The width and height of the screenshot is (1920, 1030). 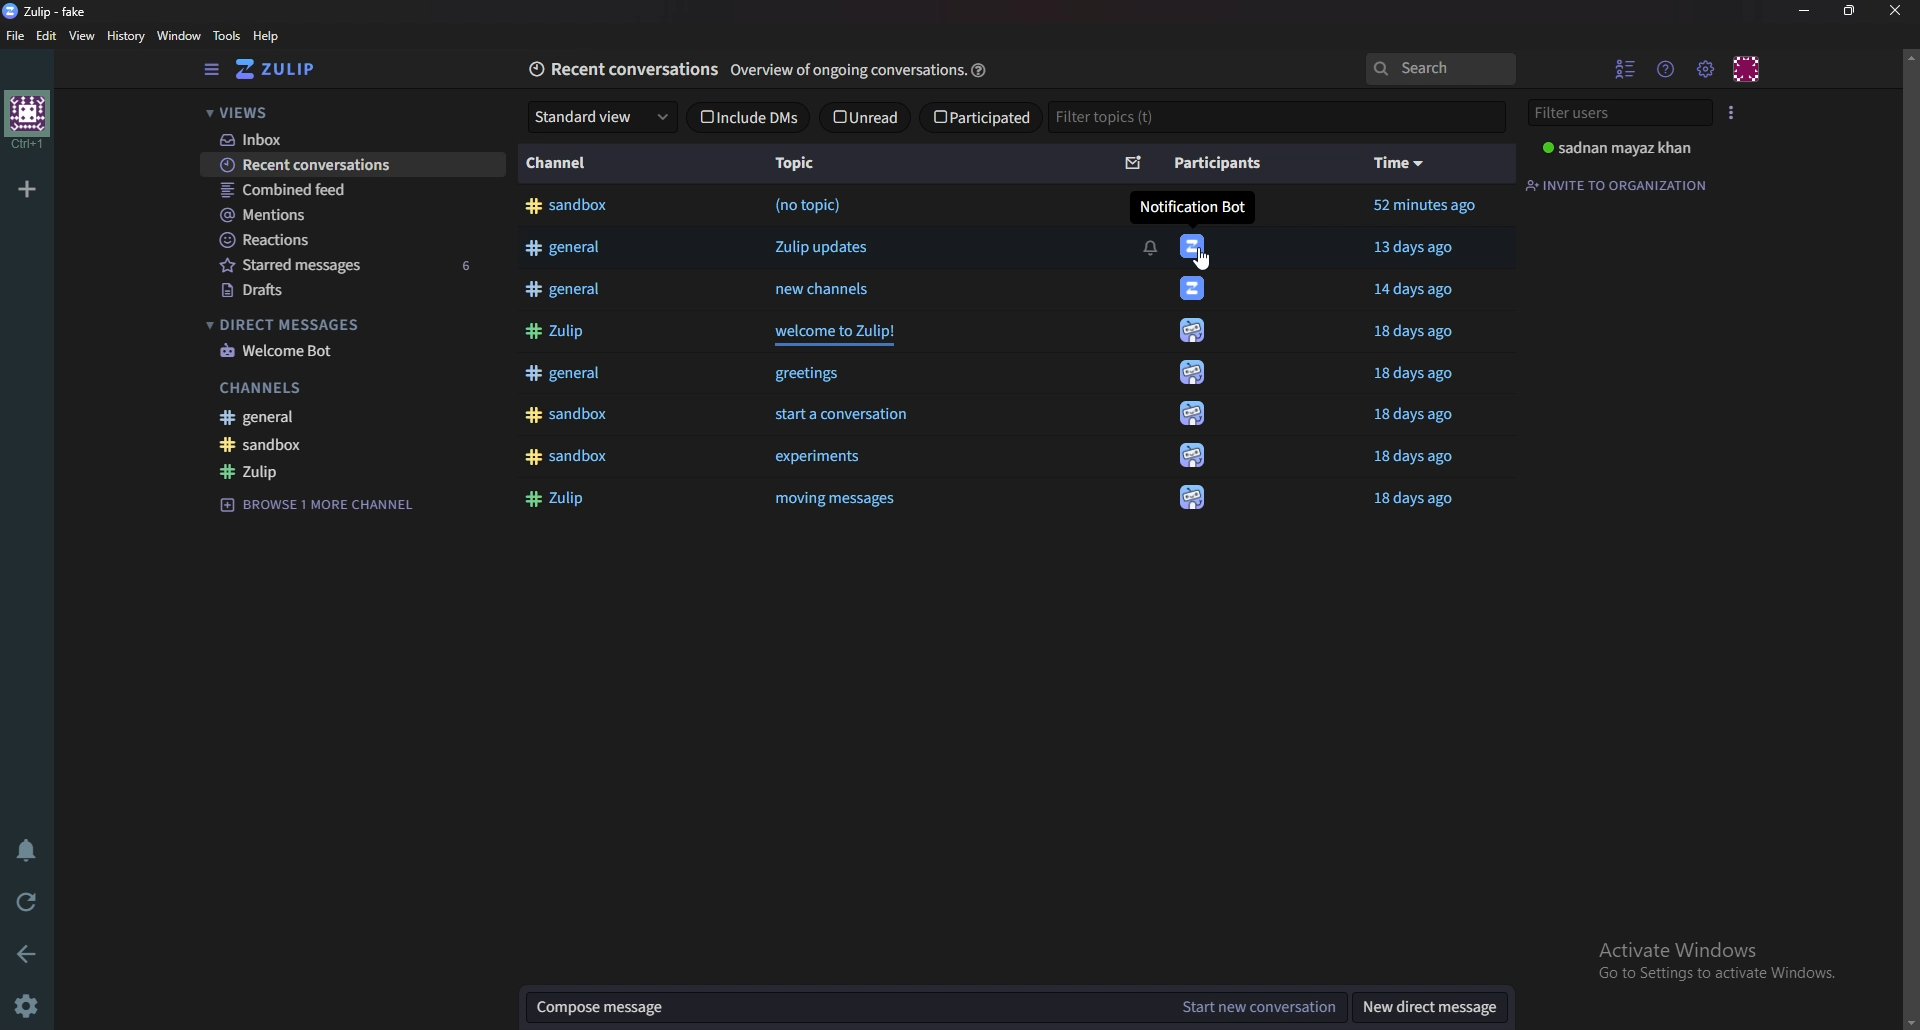 I want to click on Combined feed, so click(x=344, y=191).